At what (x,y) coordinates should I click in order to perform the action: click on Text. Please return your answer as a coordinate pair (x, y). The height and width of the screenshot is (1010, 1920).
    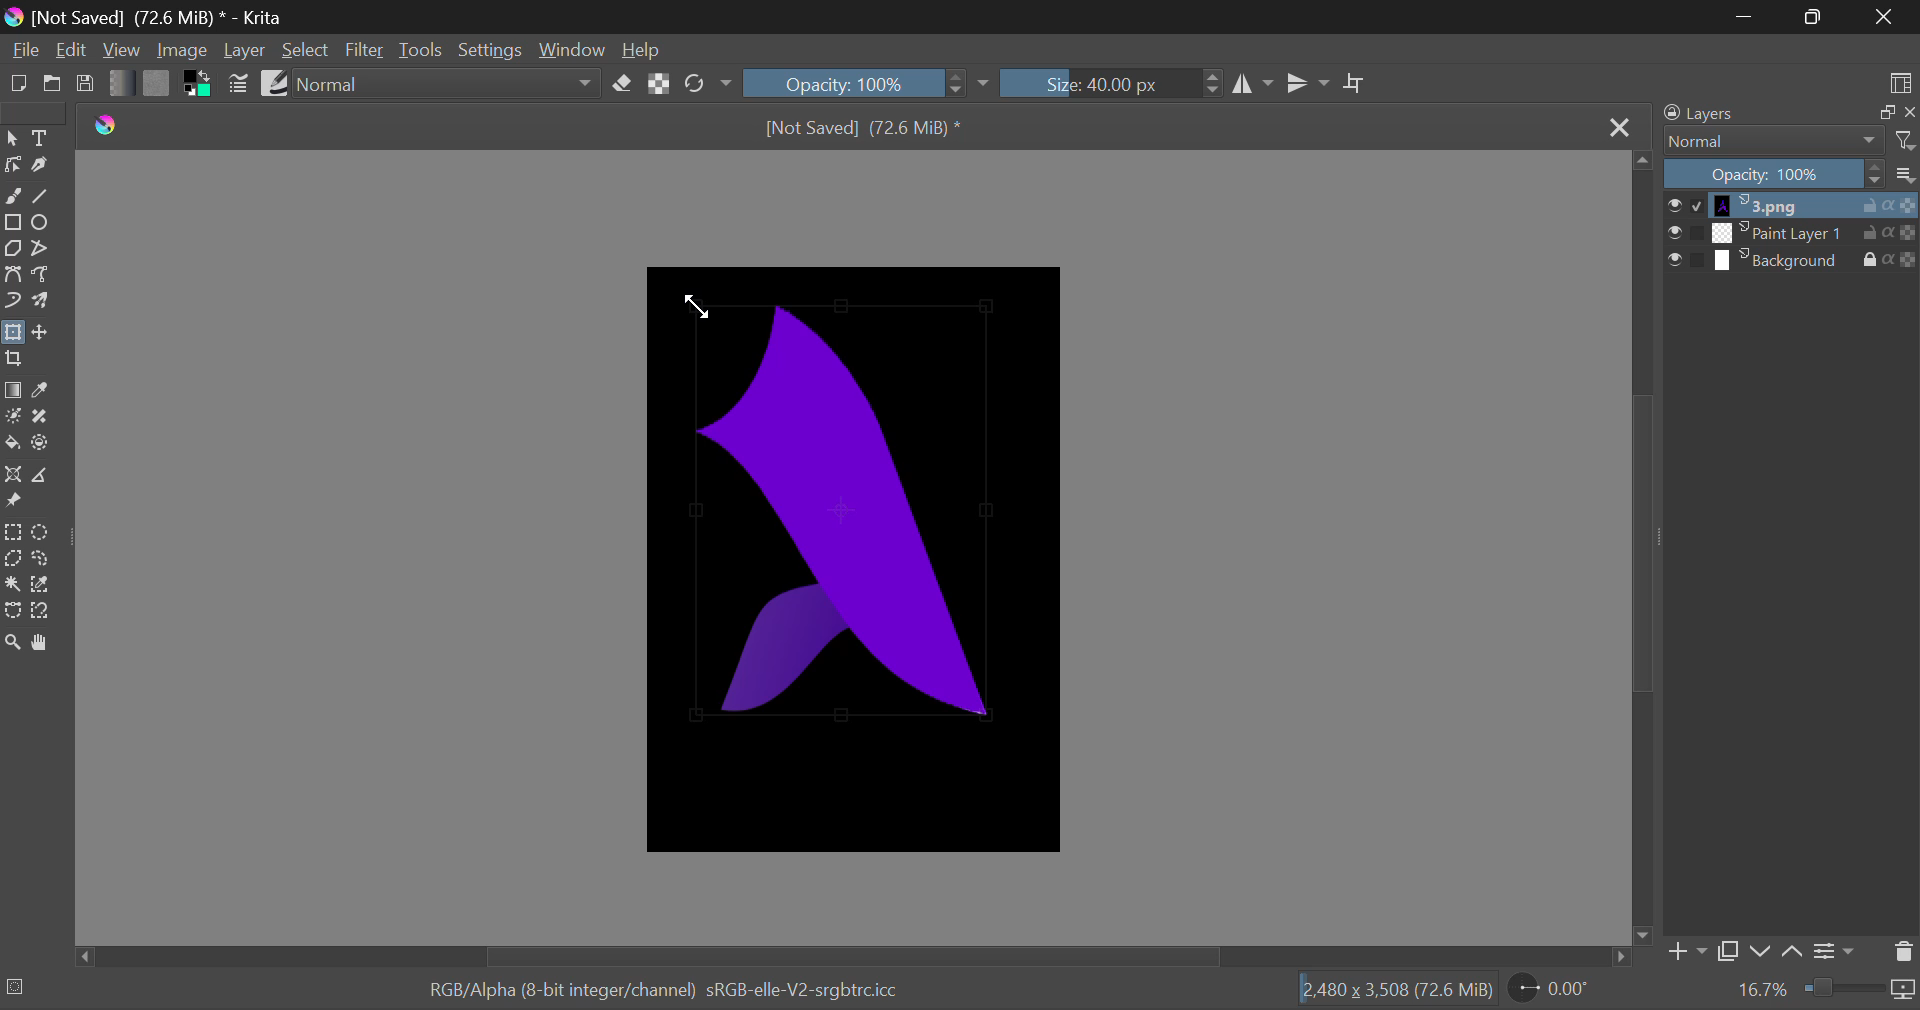
    Looking at the image, I should click on (41, 139).